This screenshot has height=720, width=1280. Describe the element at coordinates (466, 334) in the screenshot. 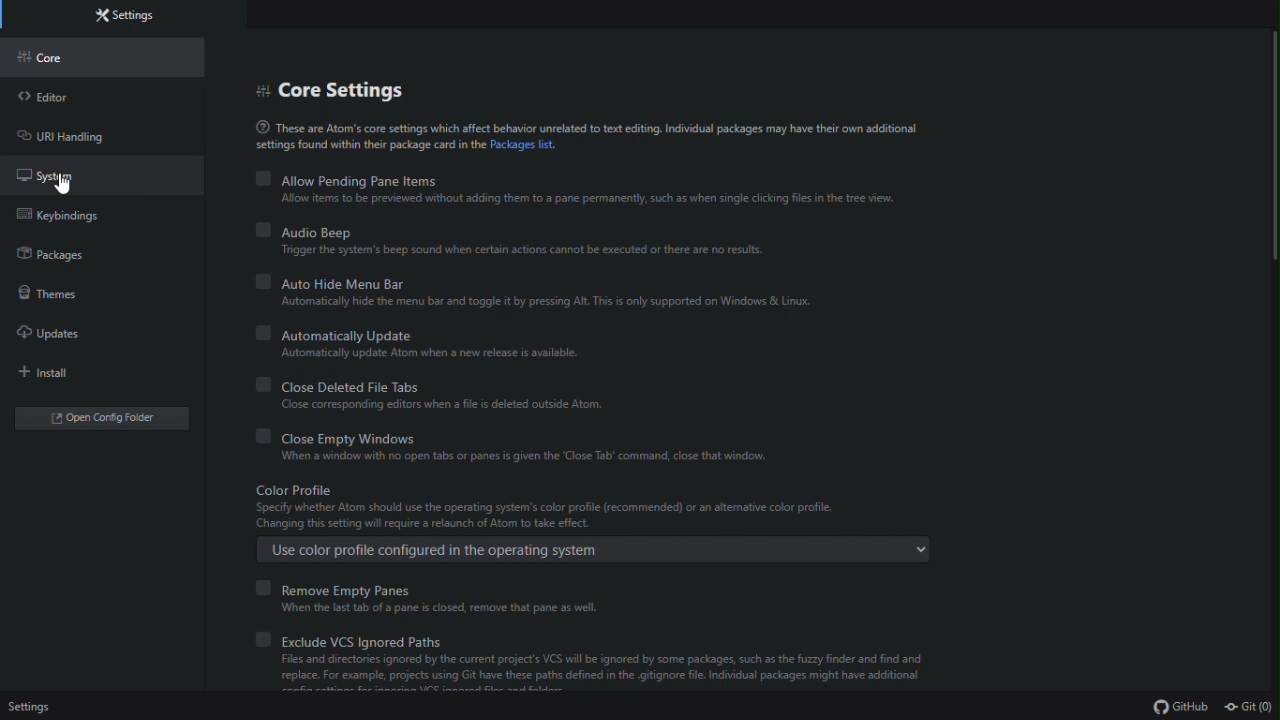

I see `Automatically update` at that location.